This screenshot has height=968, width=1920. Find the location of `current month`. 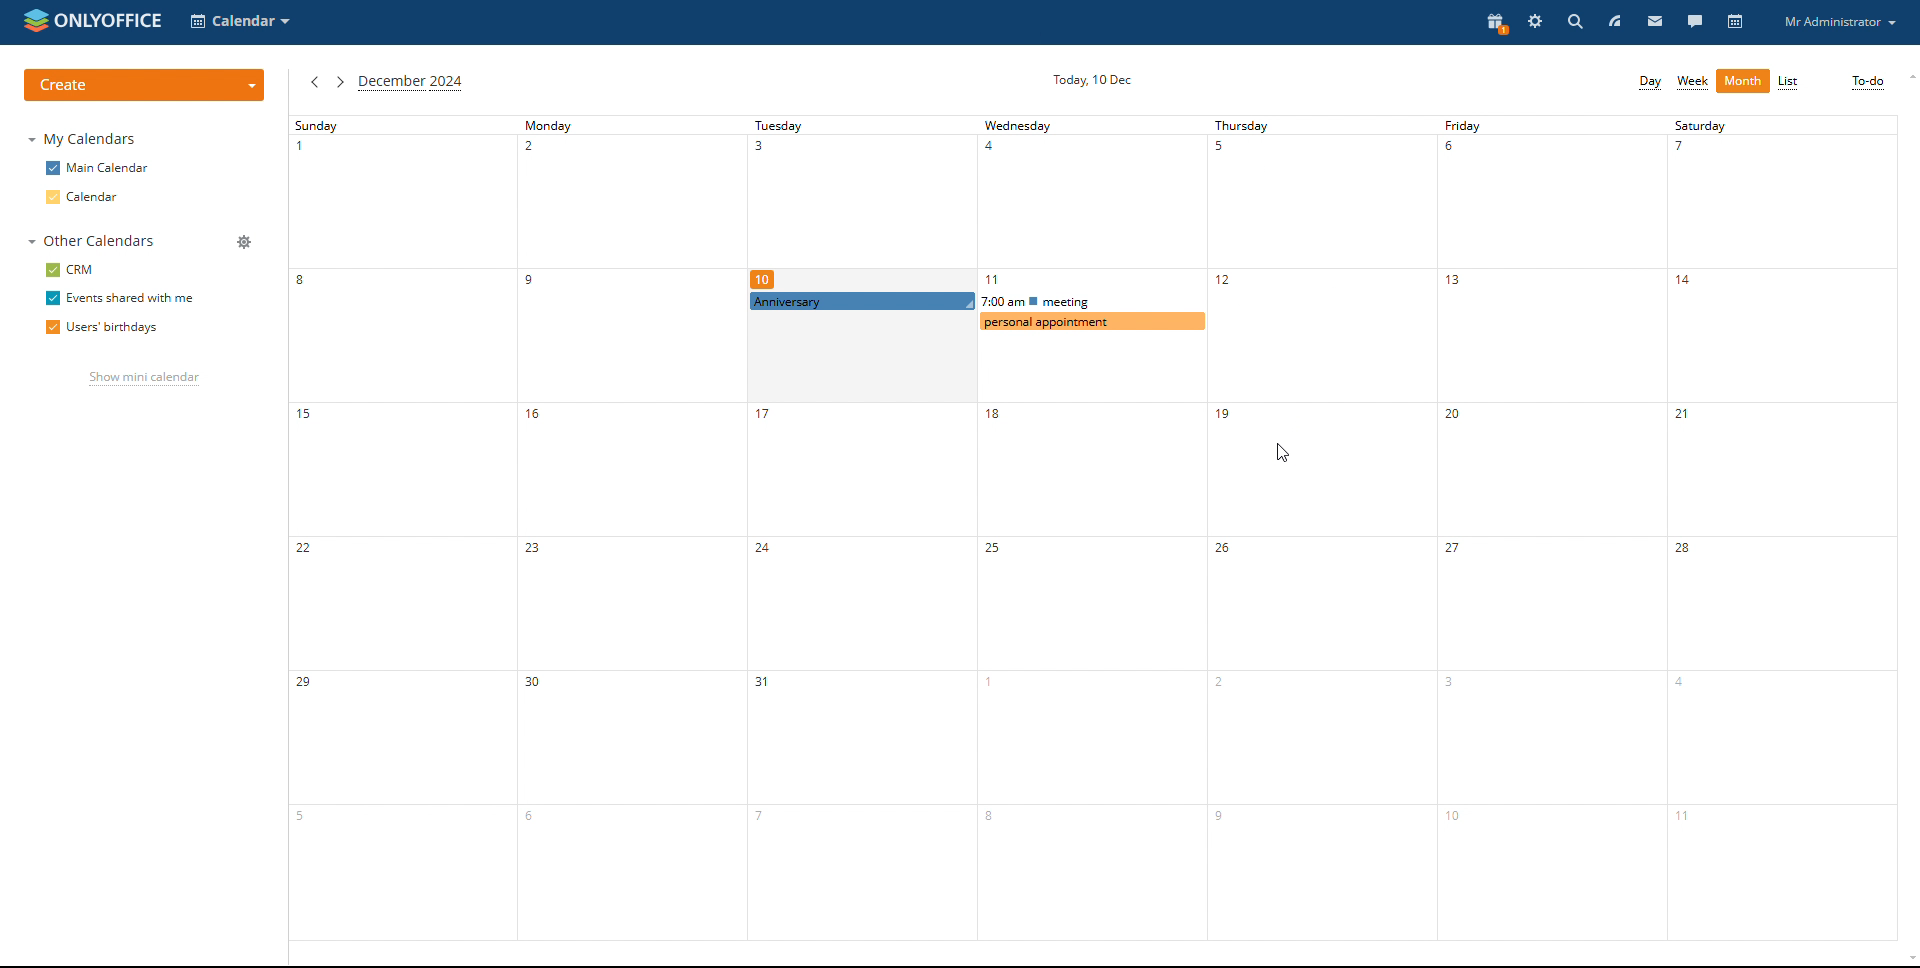

current month is located at coordinates (411, 83).